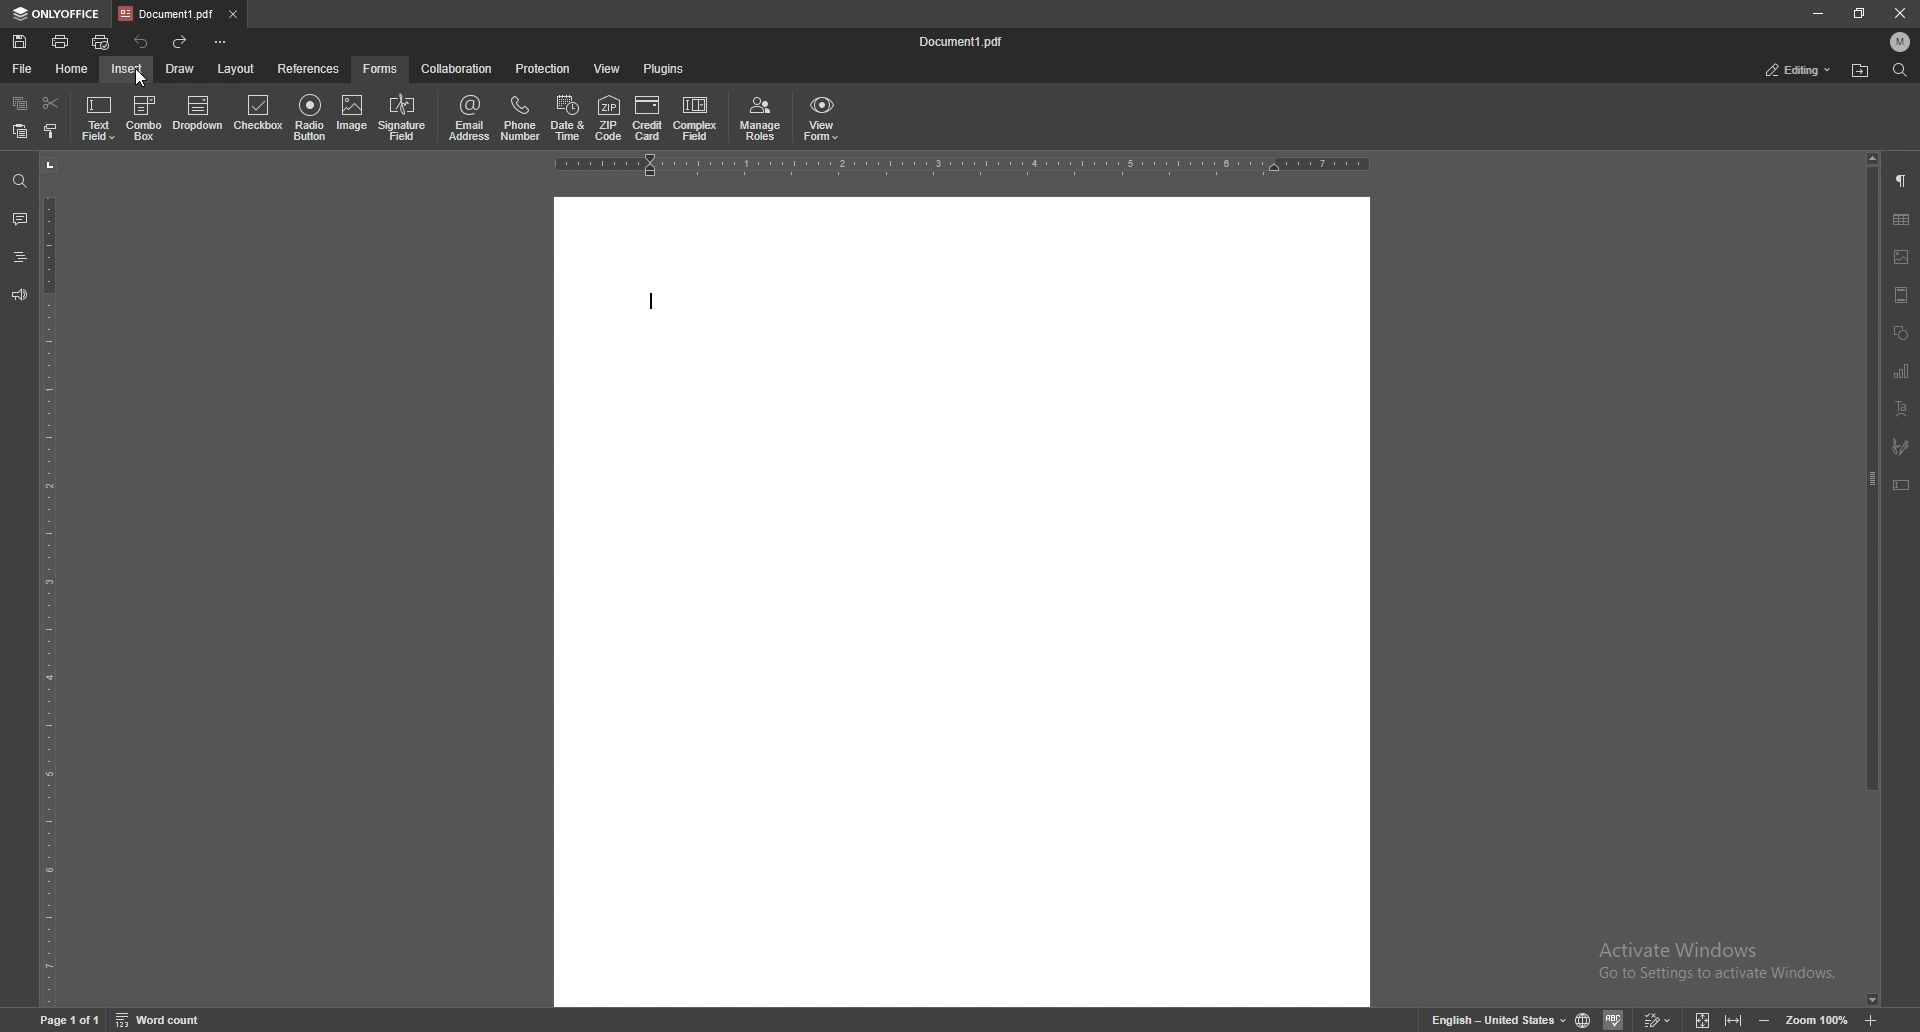 Image resolution: width=1920 pixels, height=1032 pixels. What do you see at coordinates (1873, 581) in the screenshot?
I see `scroll bar` at bounding box center [1873, 581].